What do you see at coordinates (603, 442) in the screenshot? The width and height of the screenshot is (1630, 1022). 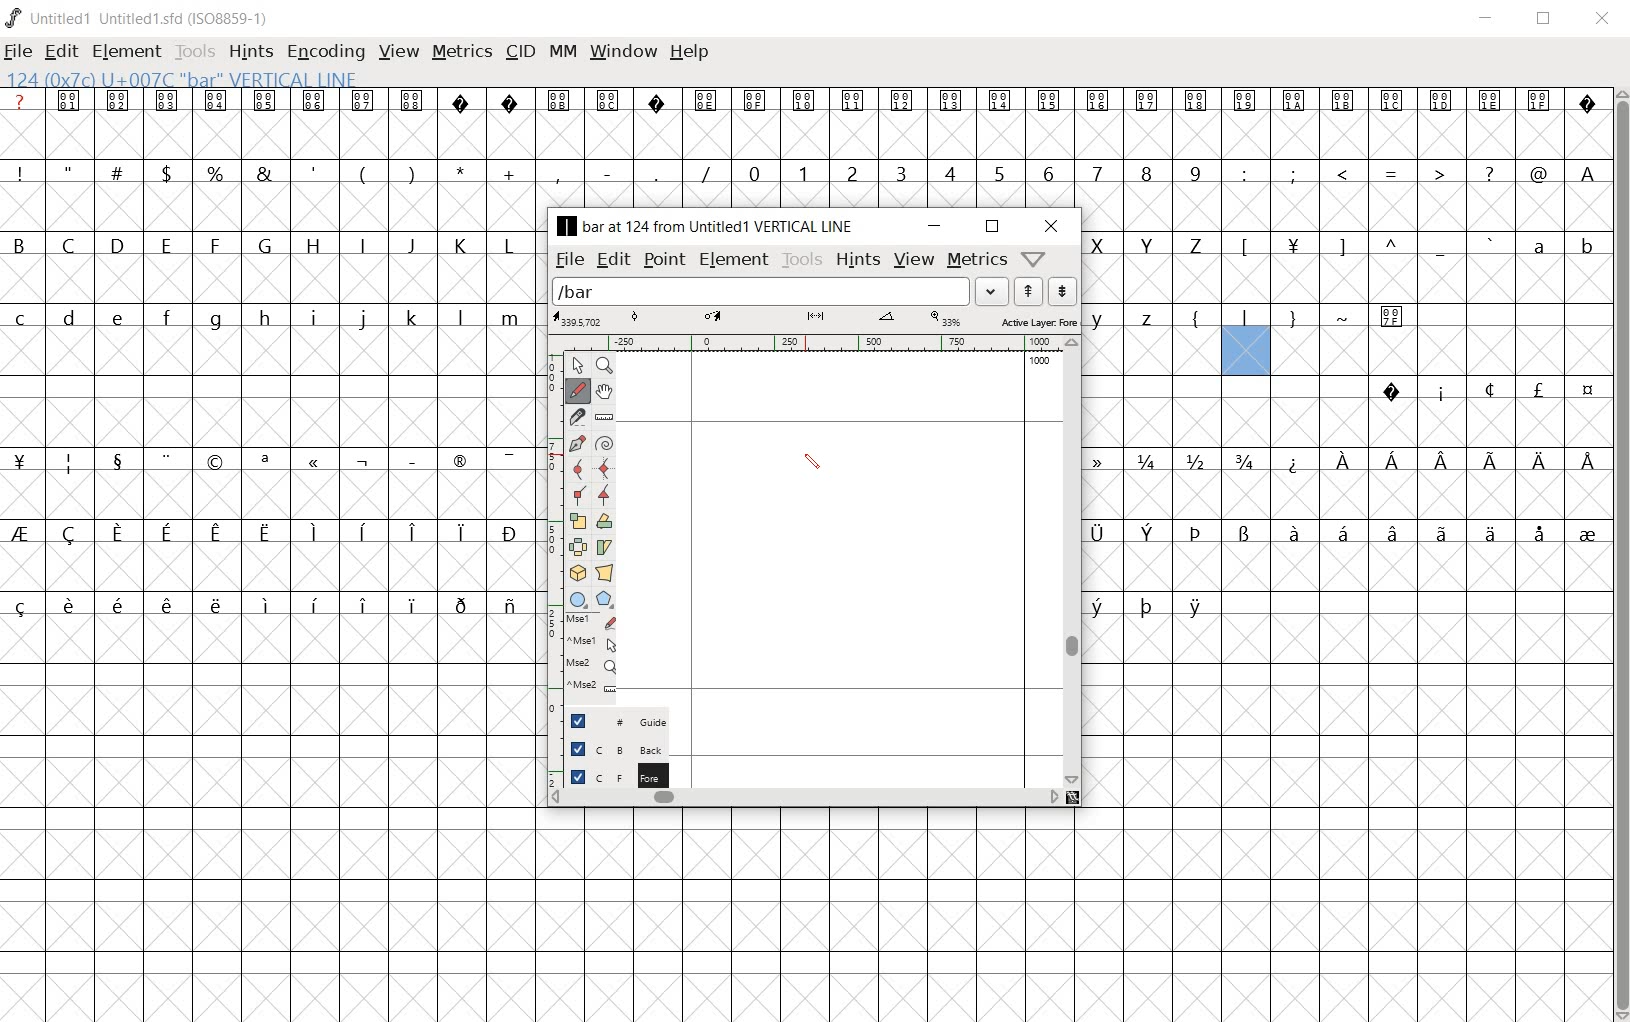 I see `change whether spiro is active or not` at bounding box center [603, 442].